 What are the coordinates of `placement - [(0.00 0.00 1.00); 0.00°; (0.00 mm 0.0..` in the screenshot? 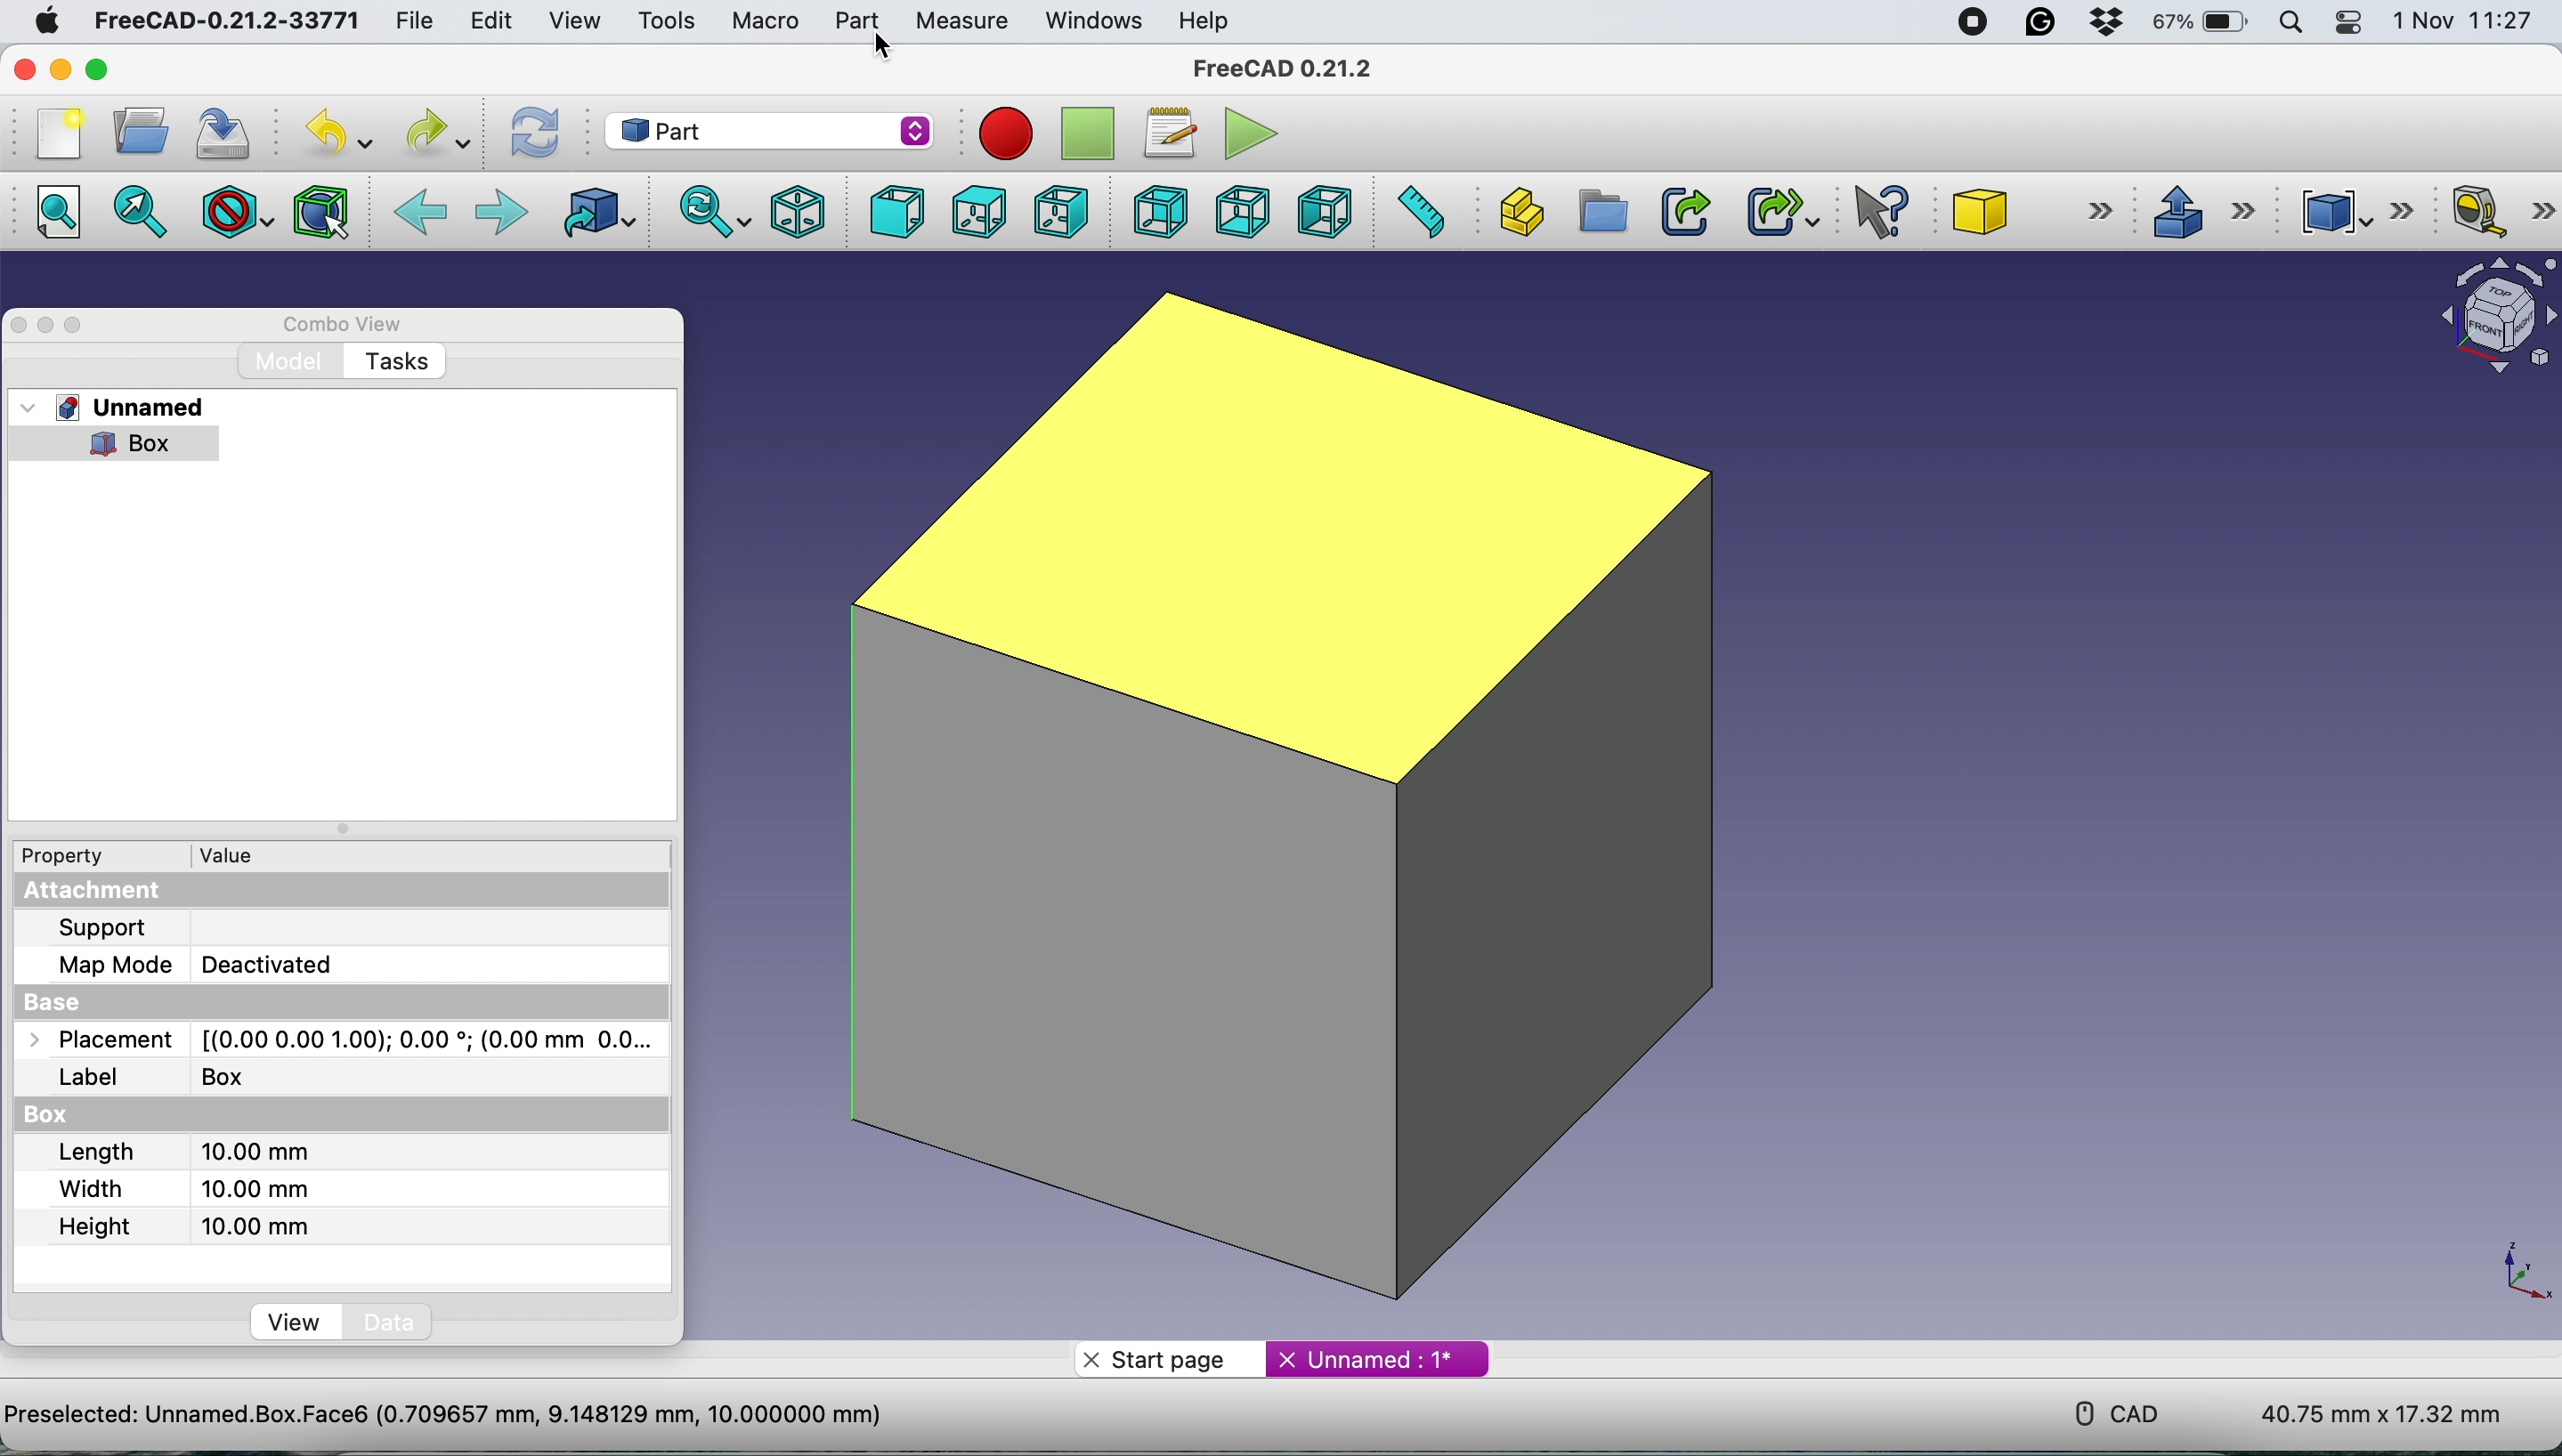 It's located at (330, 1039).